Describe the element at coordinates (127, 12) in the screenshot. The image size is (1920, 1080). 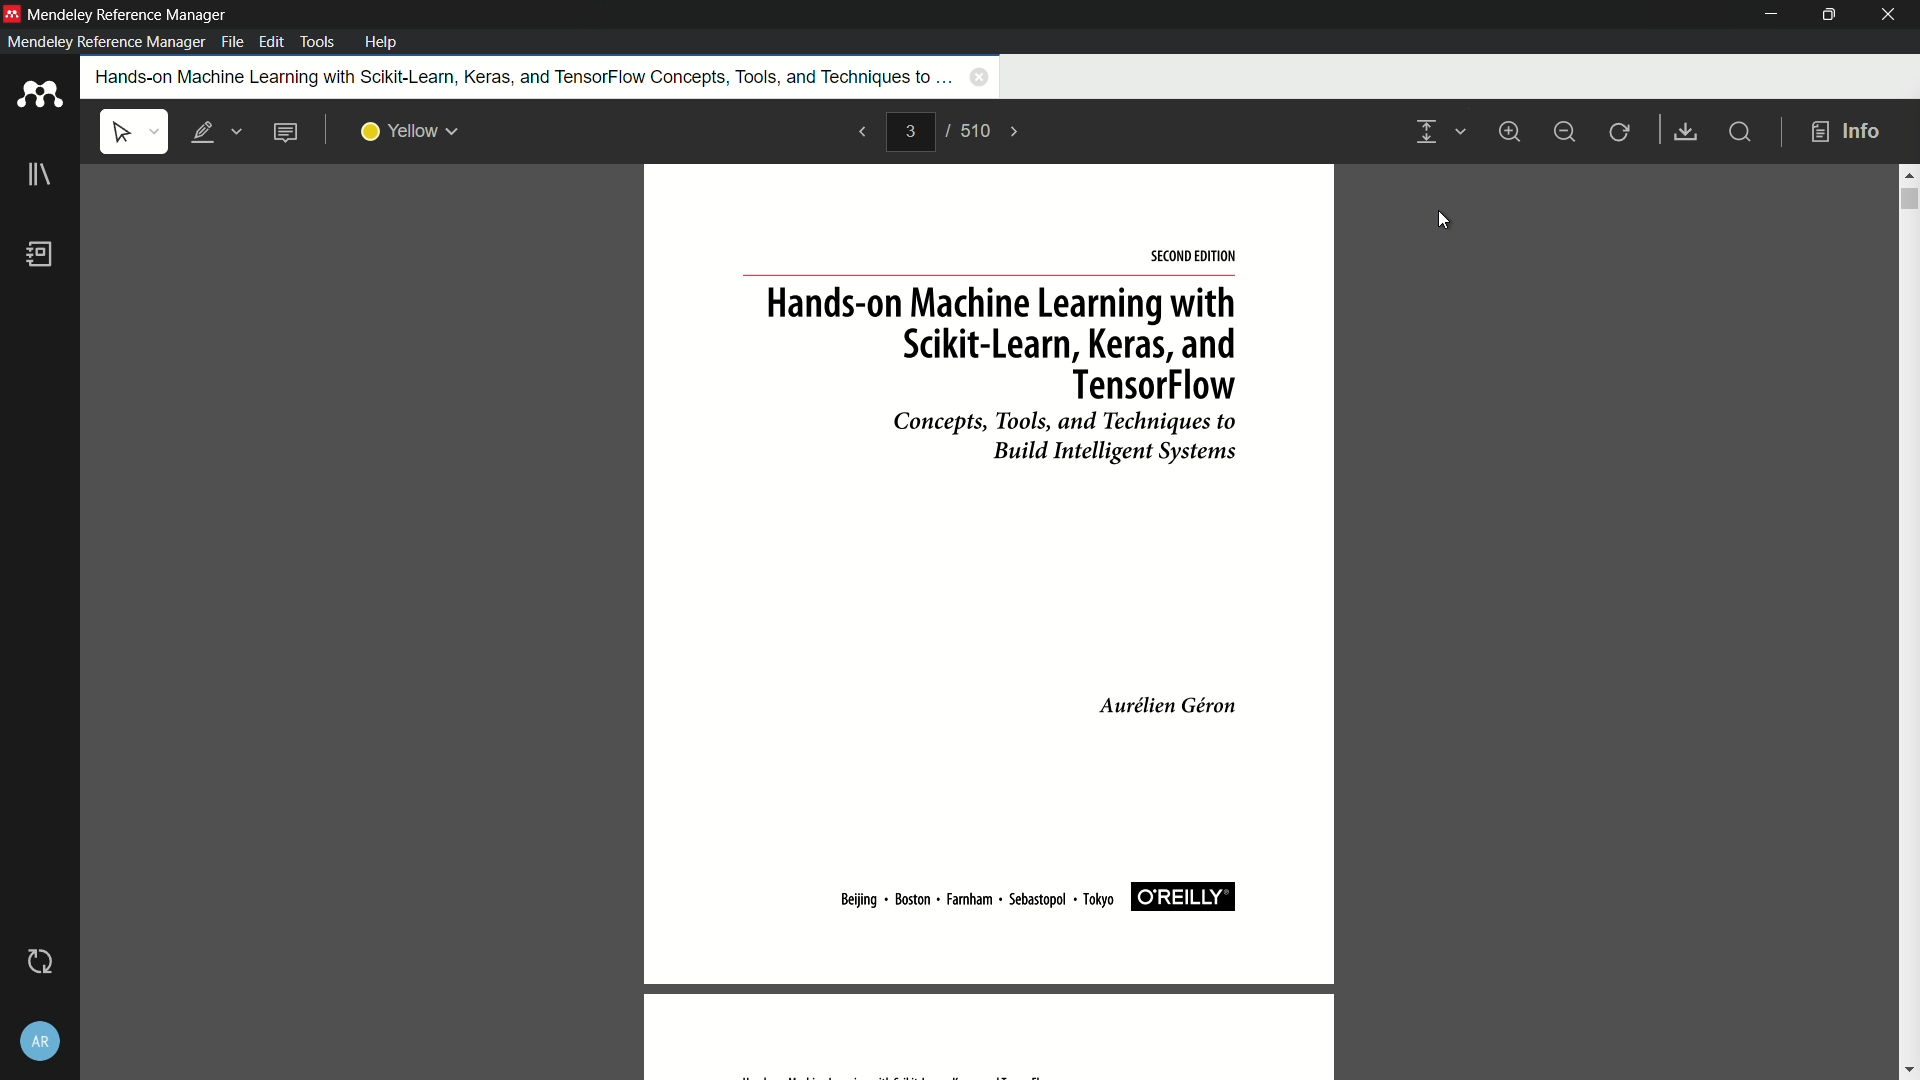
I see `app name` at that location.